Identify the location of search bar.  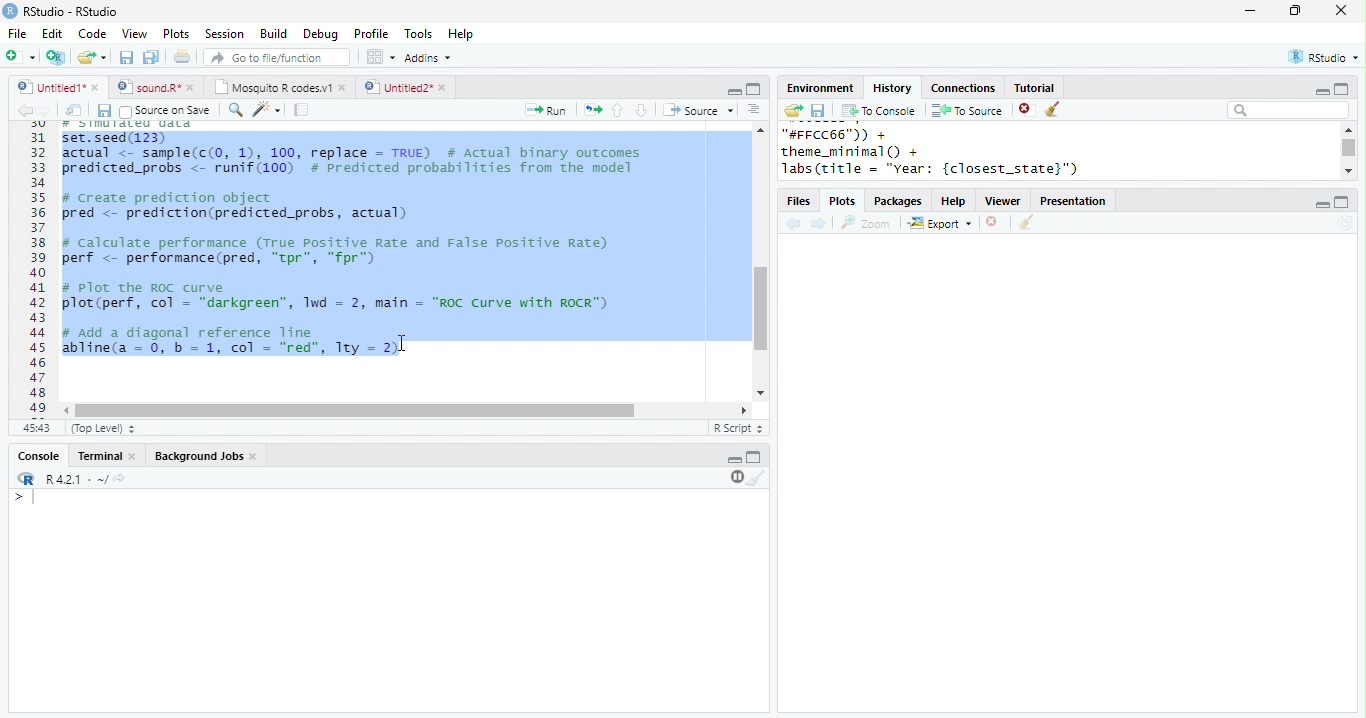
(1288, 109).